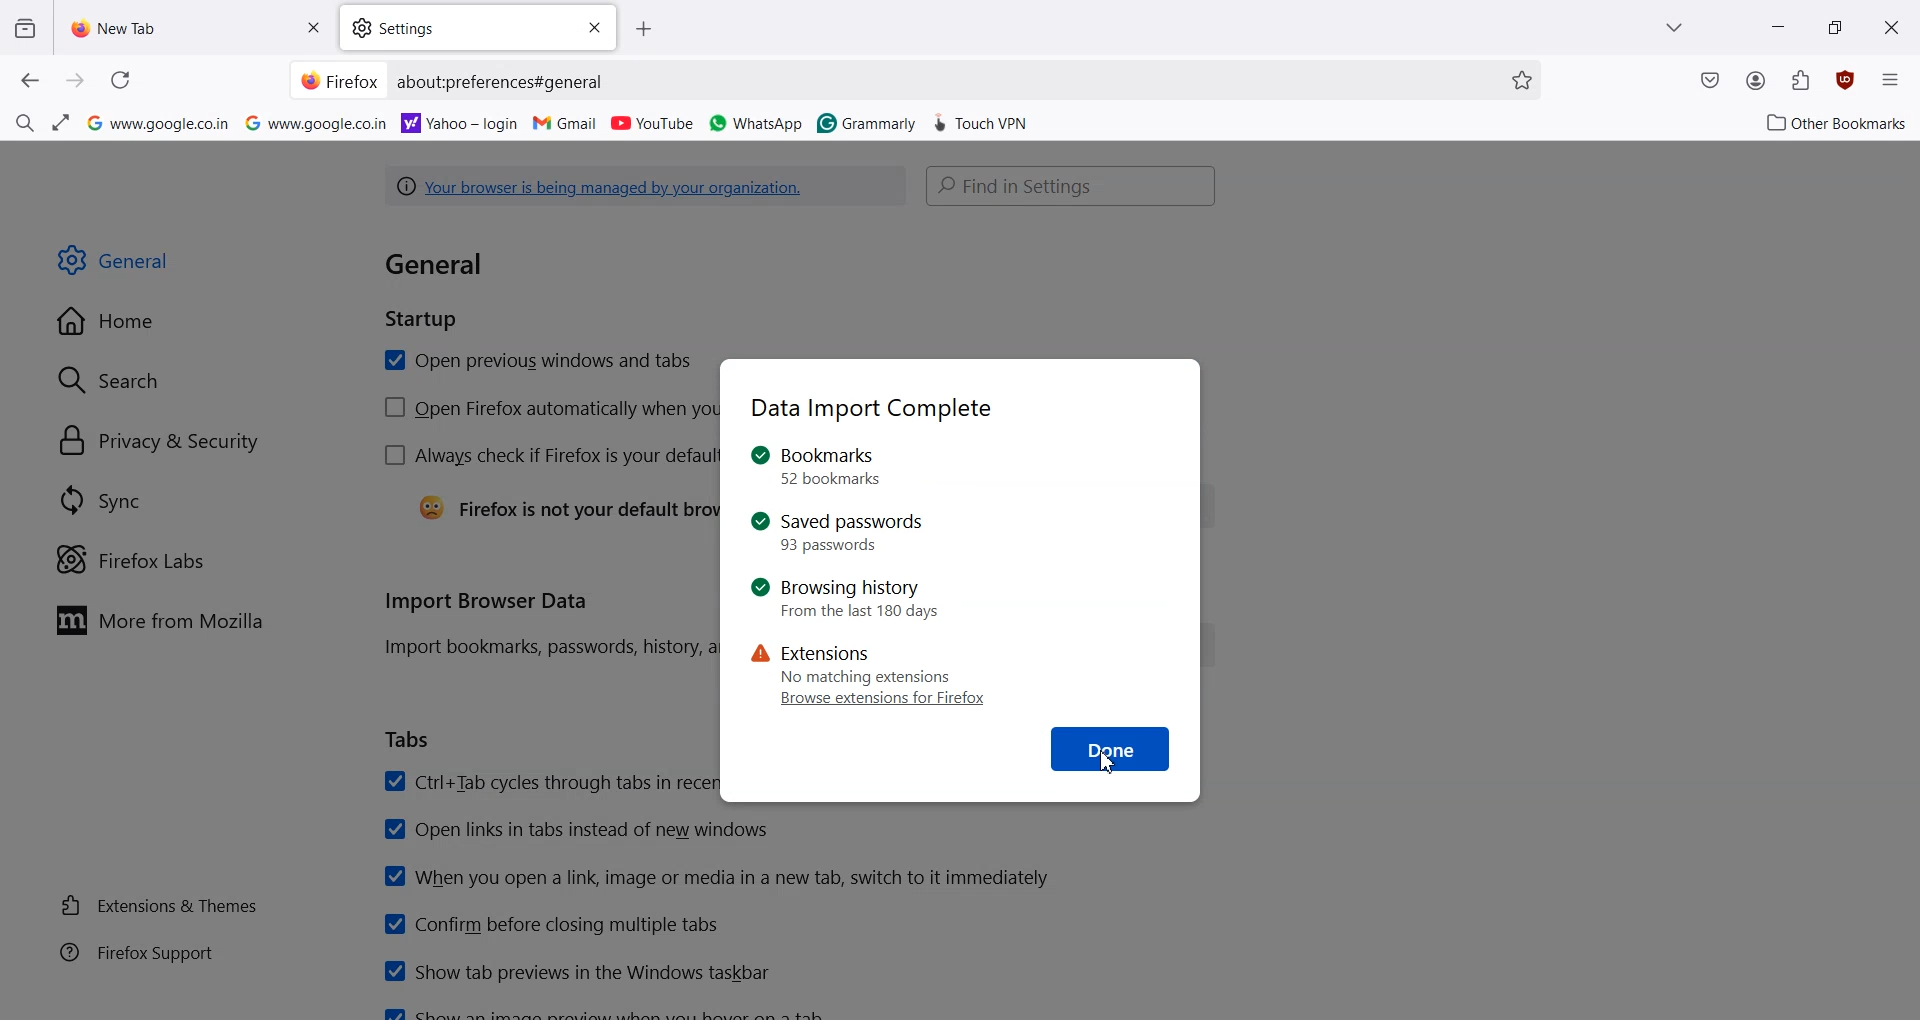  I want to click on Touch VPN Bookmark, so click(983, 120).